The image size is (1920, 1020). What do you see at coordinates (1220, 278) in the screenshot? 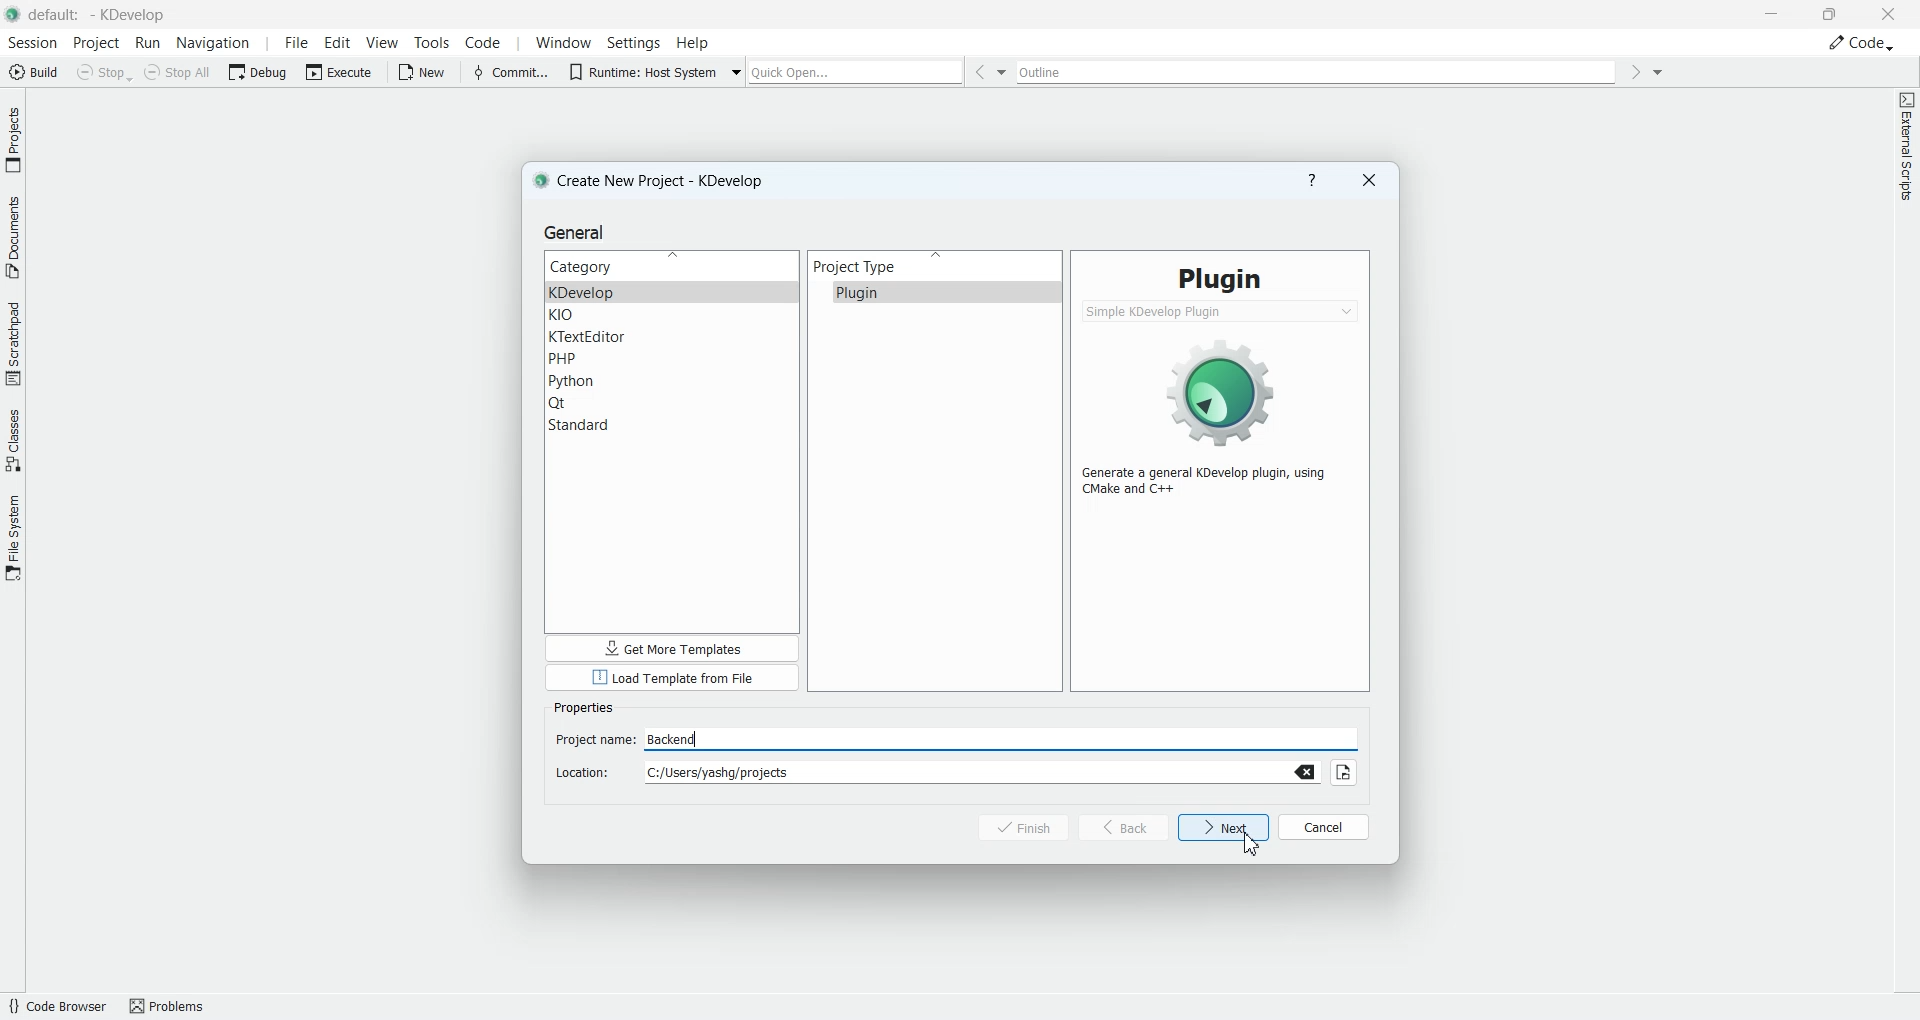
I see `Text` at bounding box center [1220, 278].